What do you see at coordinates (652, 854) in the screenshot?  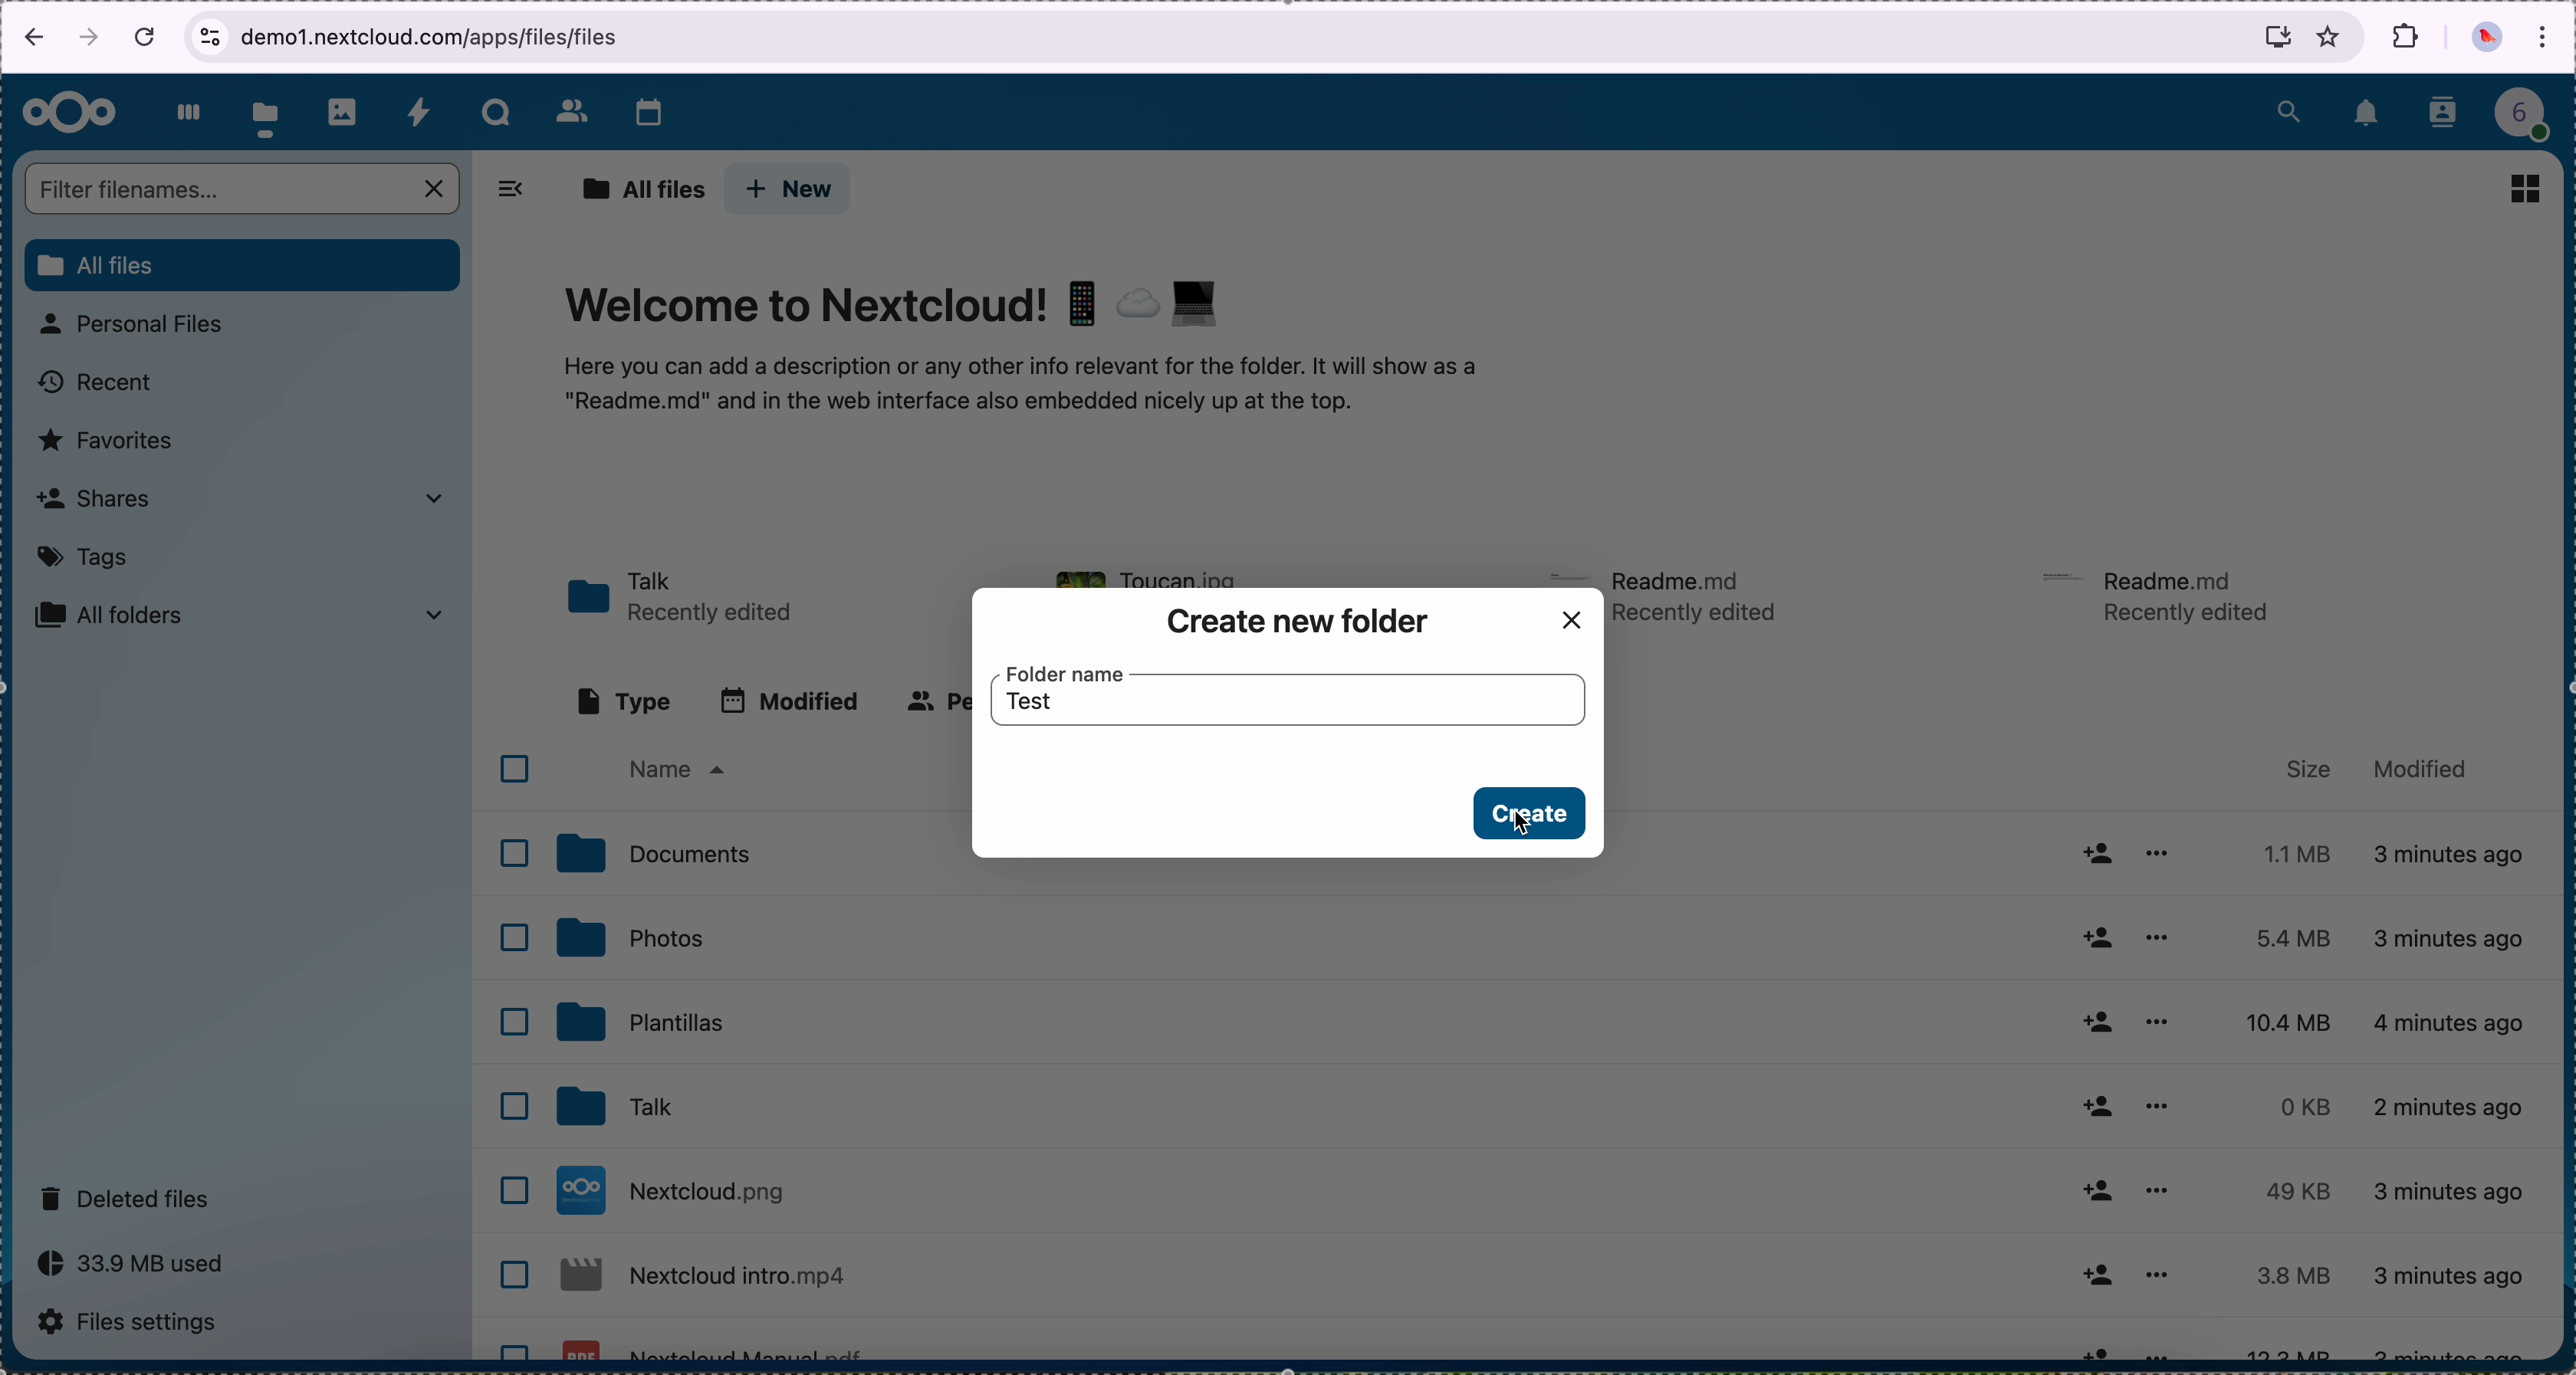 I see `documents` at bounding box center [652, 854].